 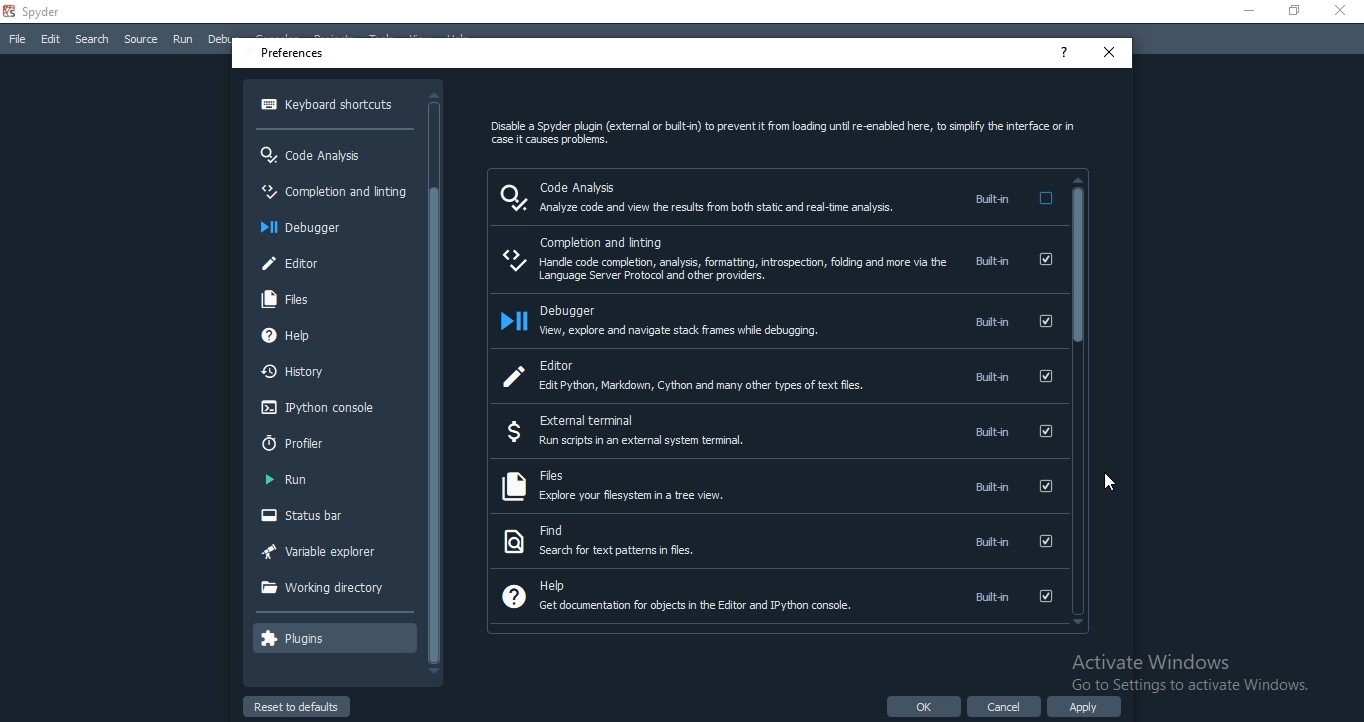 I want to click on debugger, so click(x=329, y=226).